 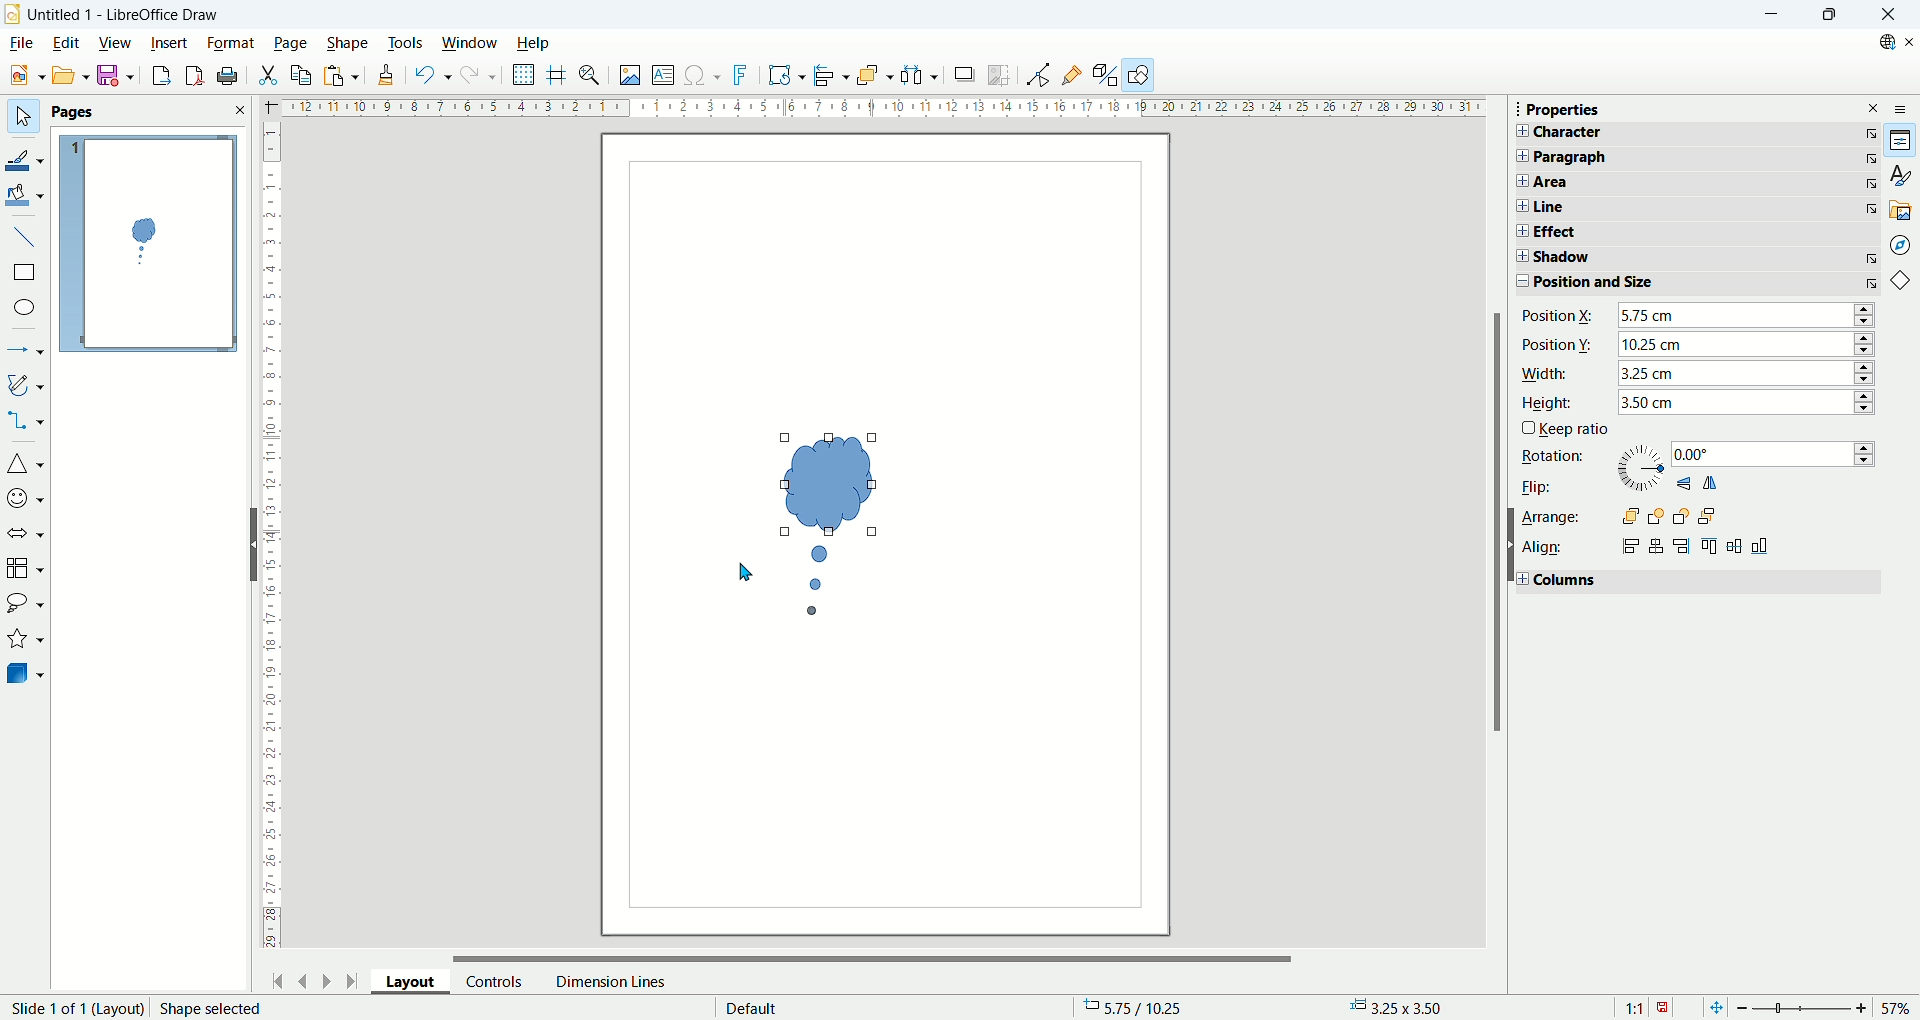 What do you see at coordinates (1519, 181) in the screenshot?
I see `Expand` at bounding box center [1519, 181].